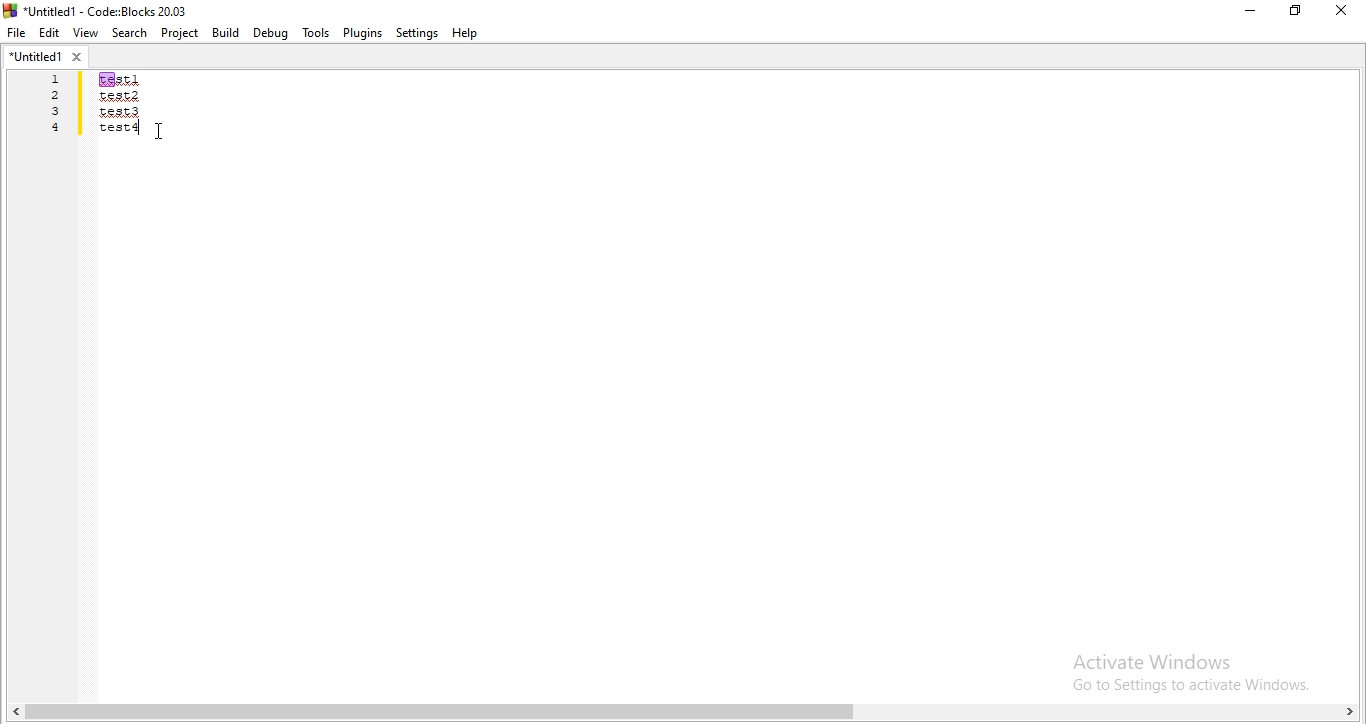 This screenshot has width=1366, height=724. What do you see at coordinates (127, 32) in the screenshot?
I see `Search ` at bounding box center [127, 32].